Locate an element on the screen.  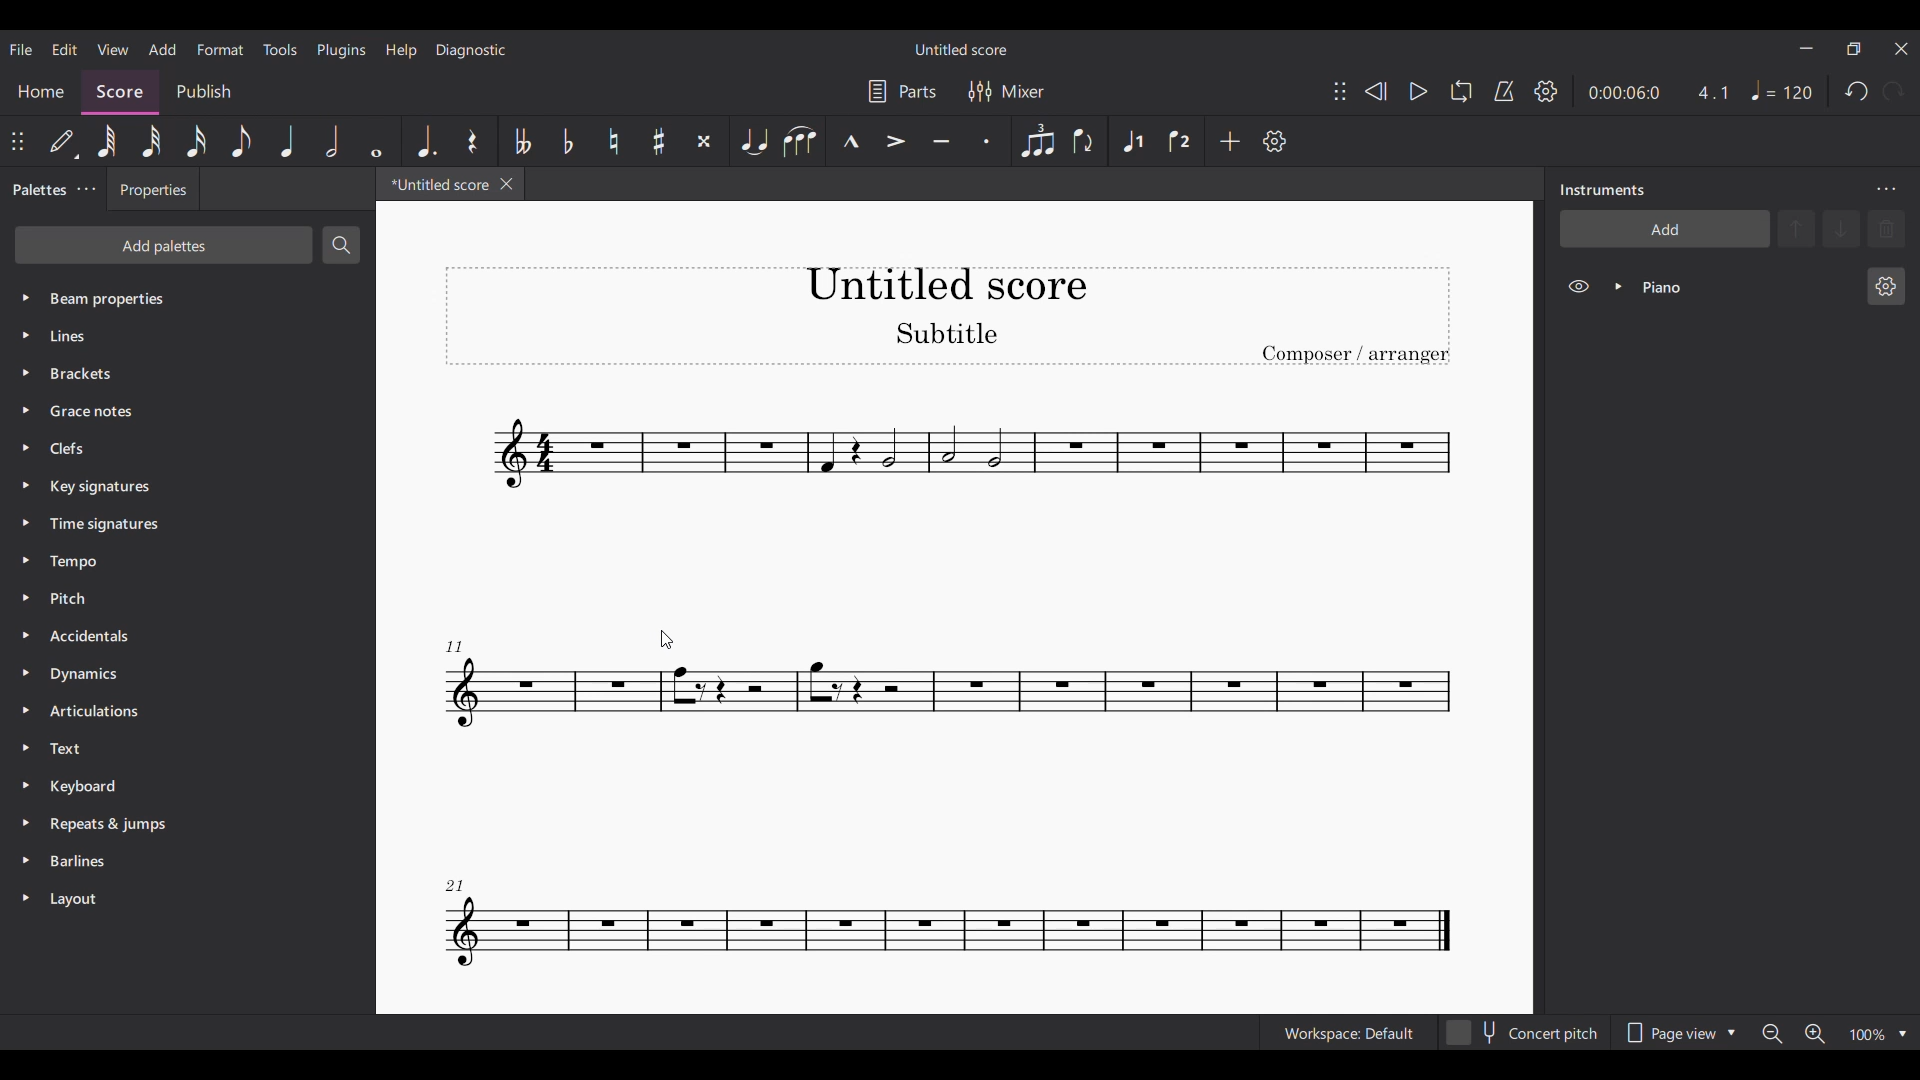
Move selected instrument up is located at coordinates (1799, 227).